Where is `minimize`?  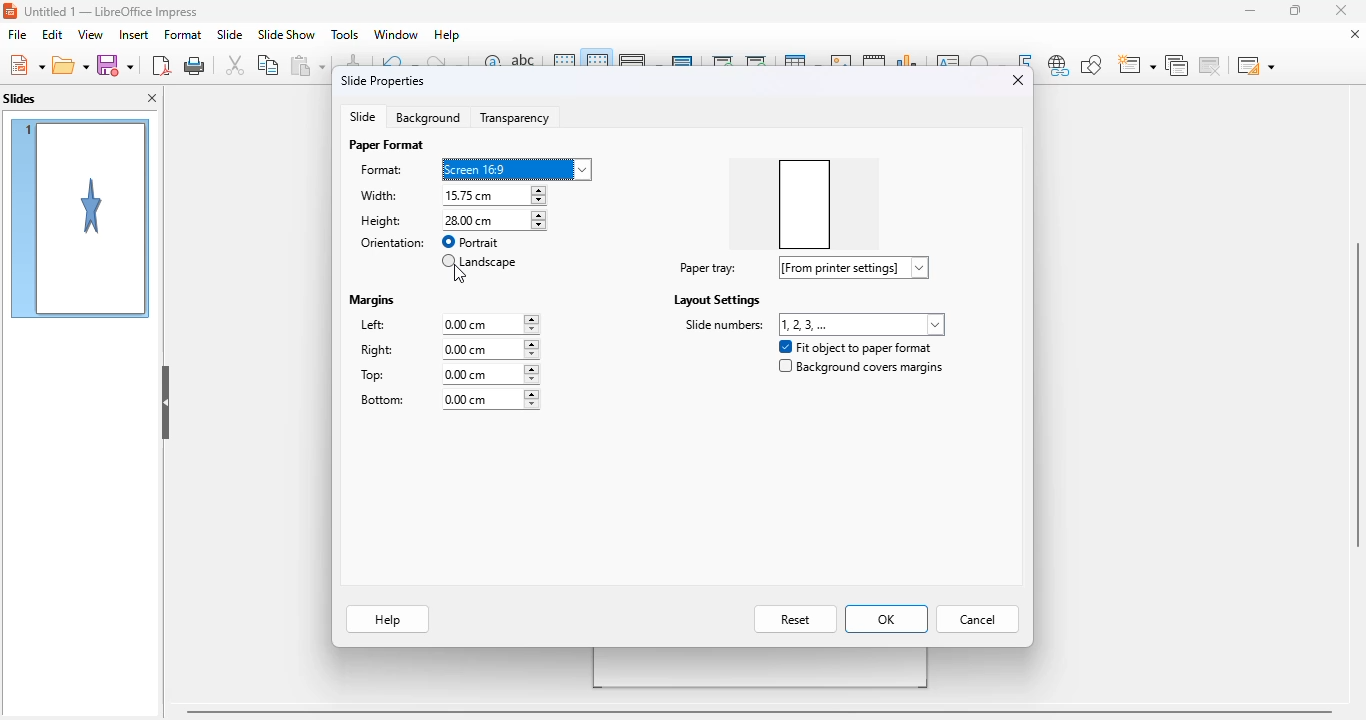 minimize is located at coordinates (1250, 11).